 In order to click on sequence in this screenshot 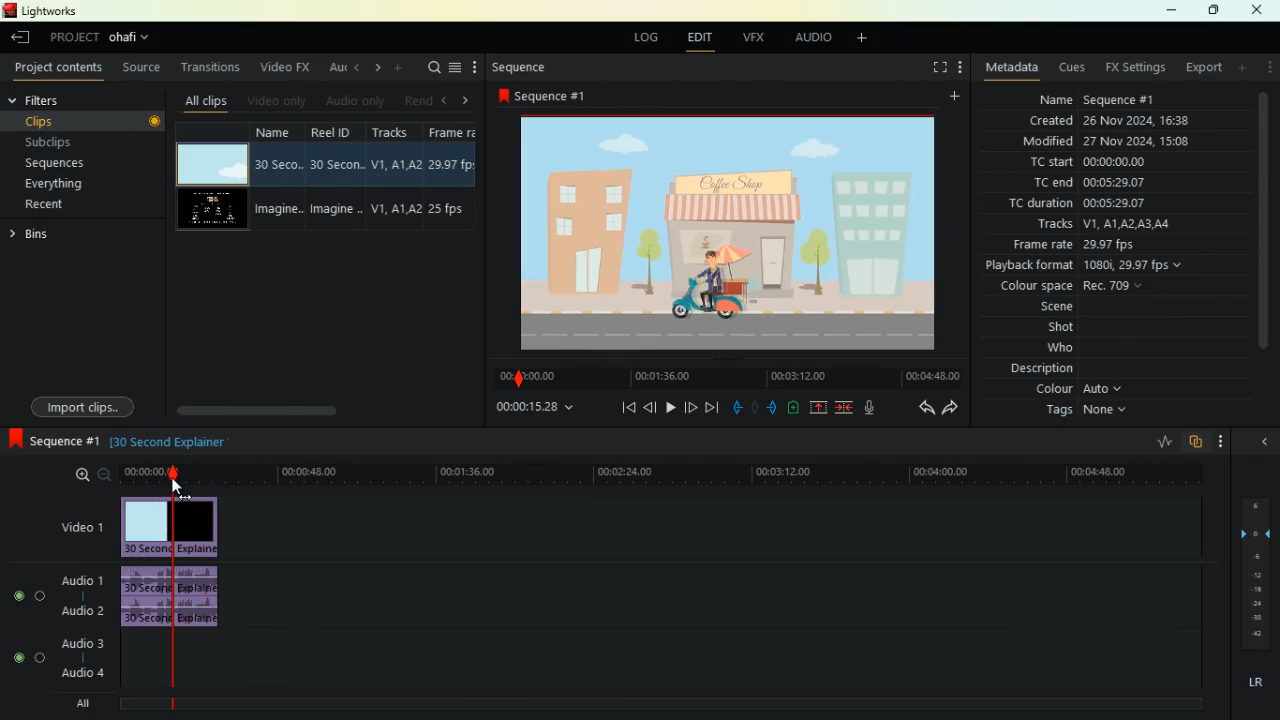, I will do `click(543, 95)`.